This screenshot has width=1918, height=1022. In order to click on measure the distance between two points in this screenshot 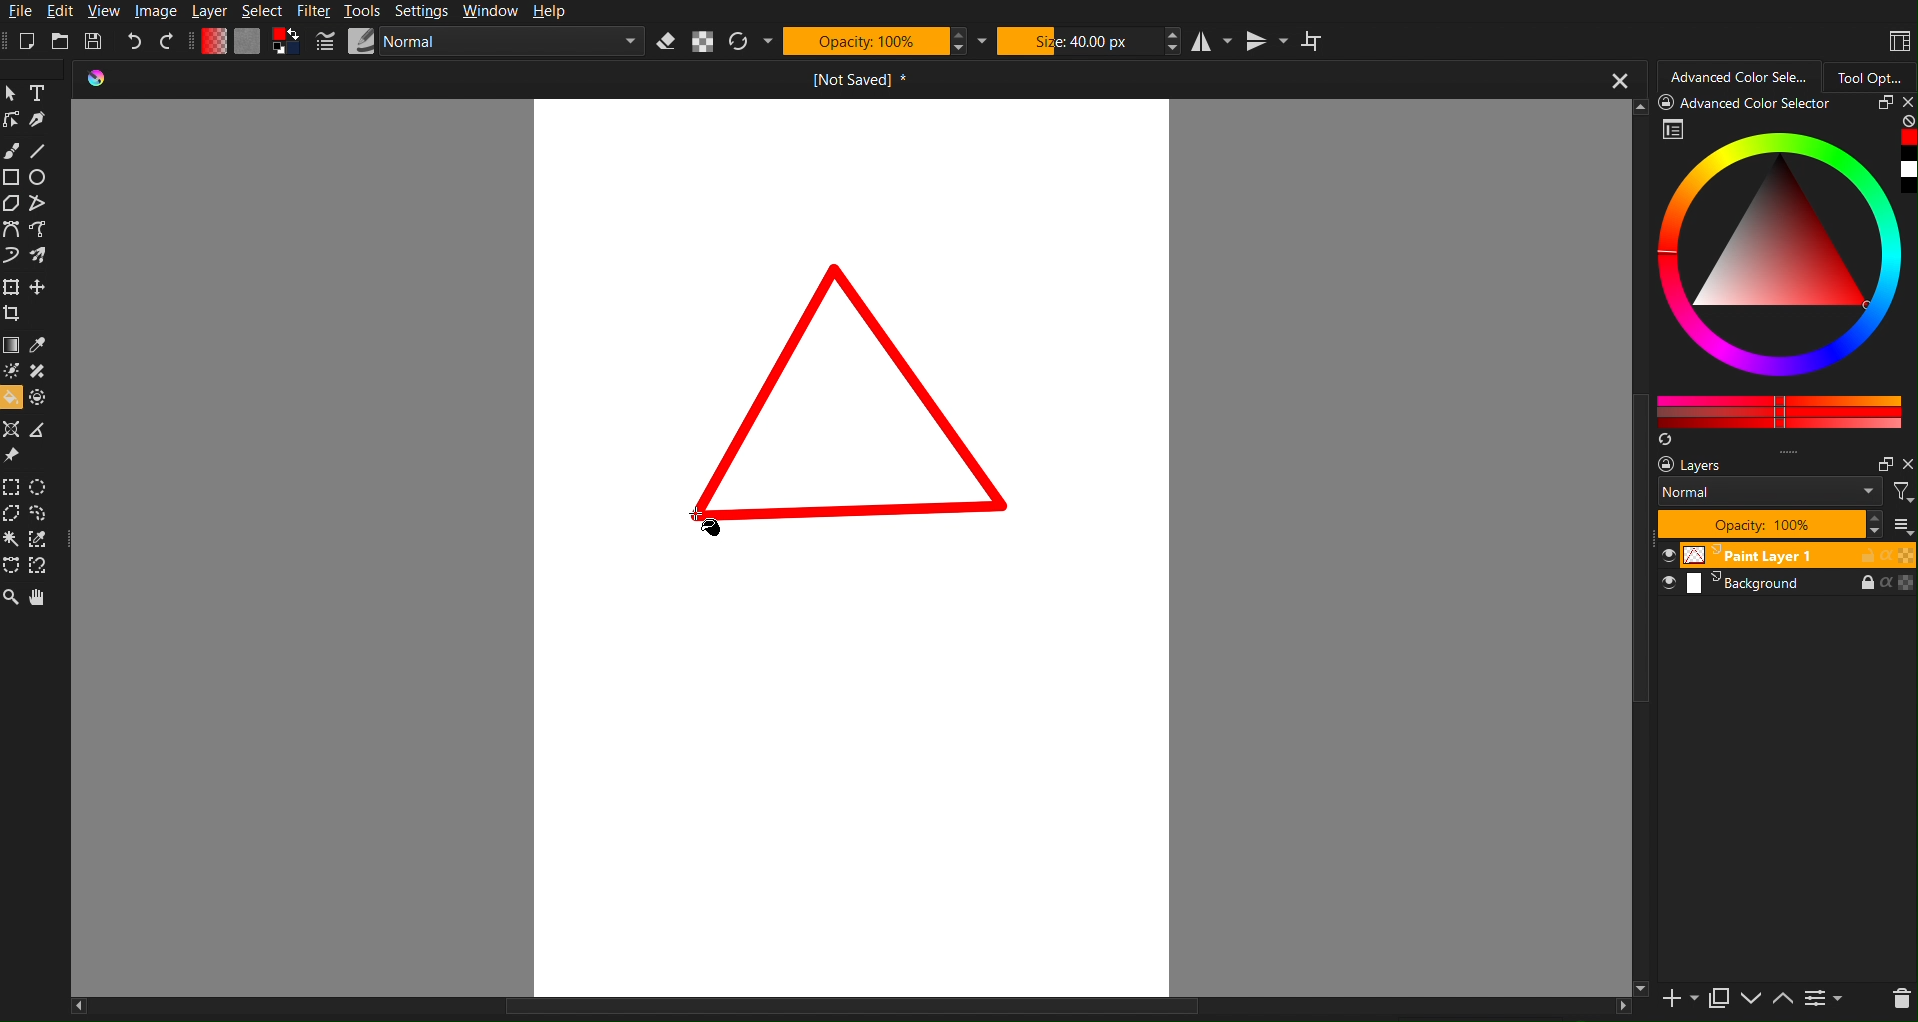, I will do `click(41, 430)`.